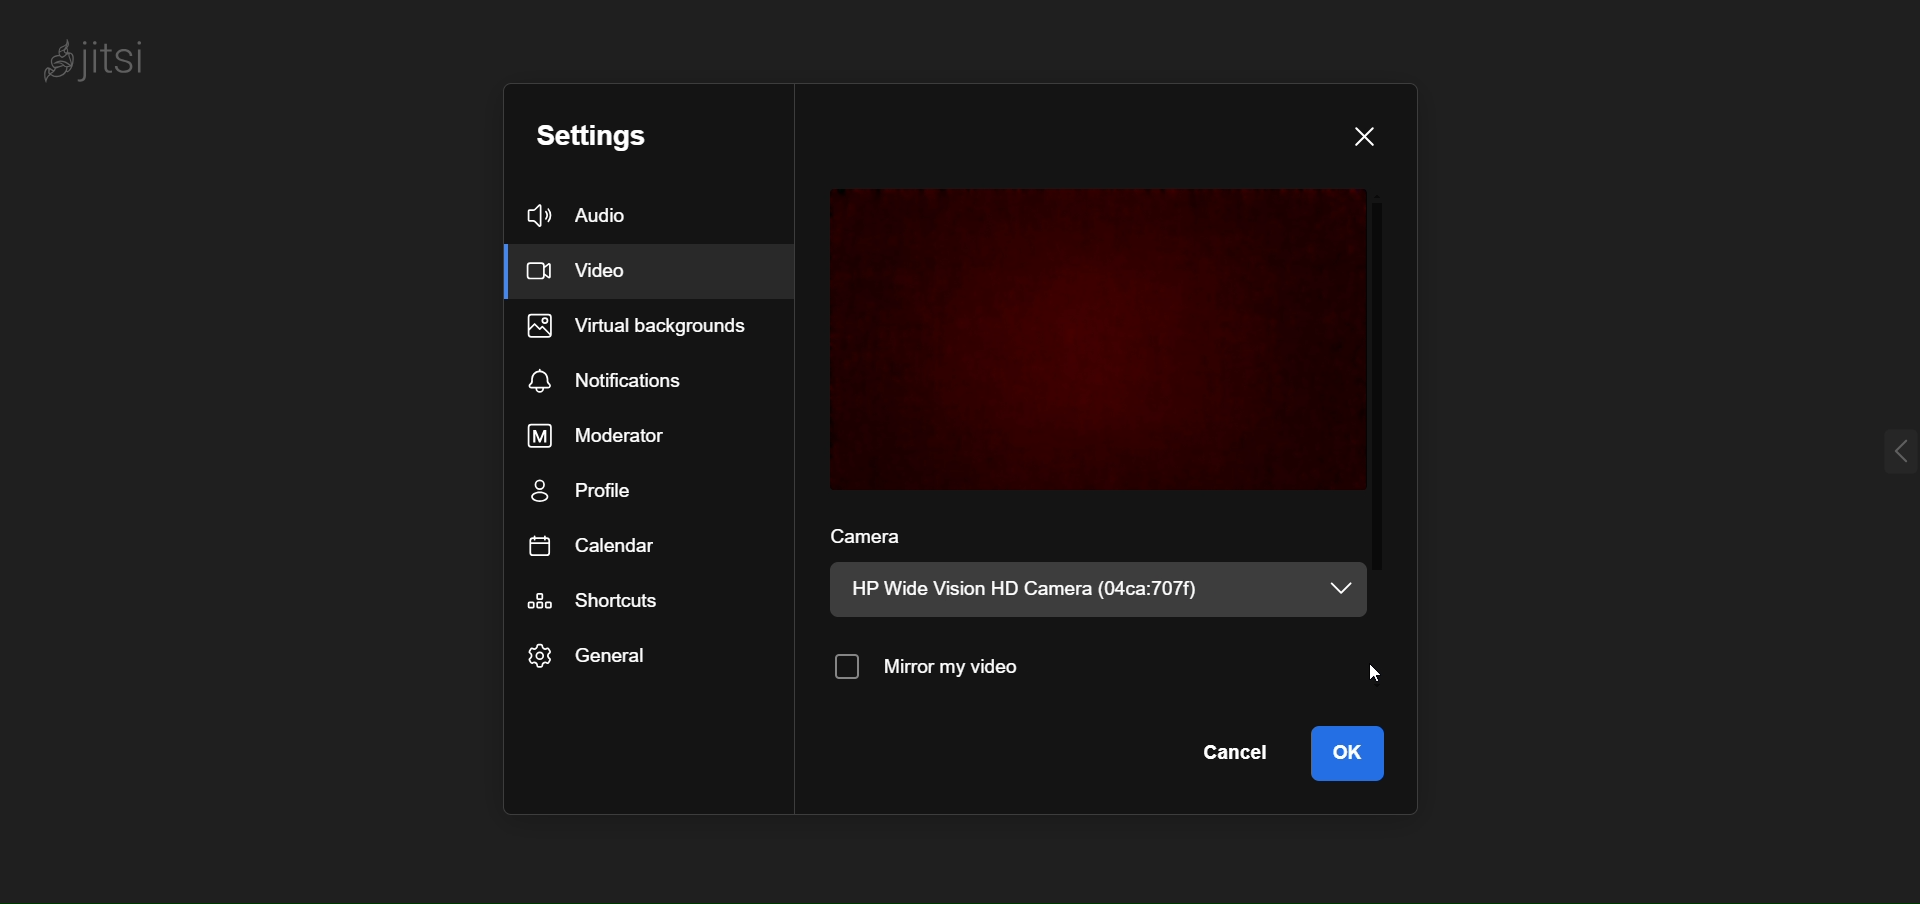 This screenshot has height=904, width=1920. I want to click on notification, so click(618, 378).